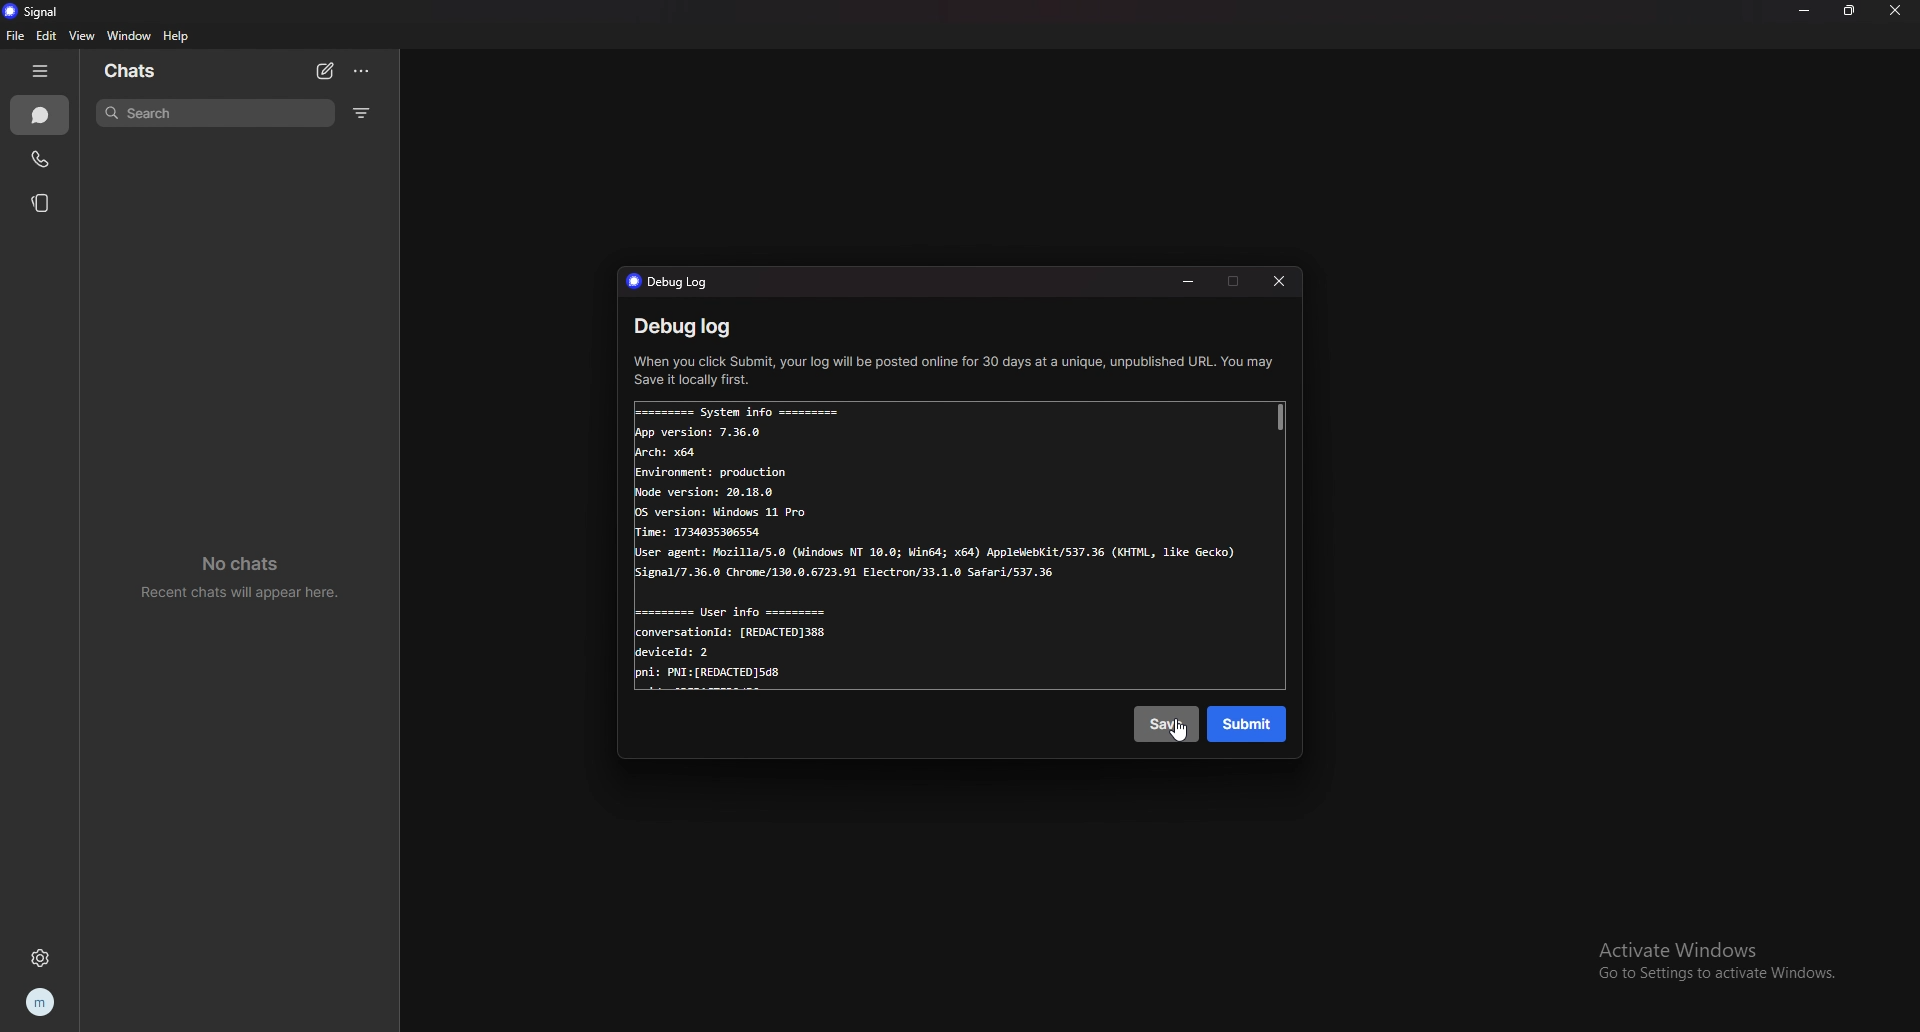 This screenshot has height=1032, width=1920. I want to click on minimize, so click(1187, 283).